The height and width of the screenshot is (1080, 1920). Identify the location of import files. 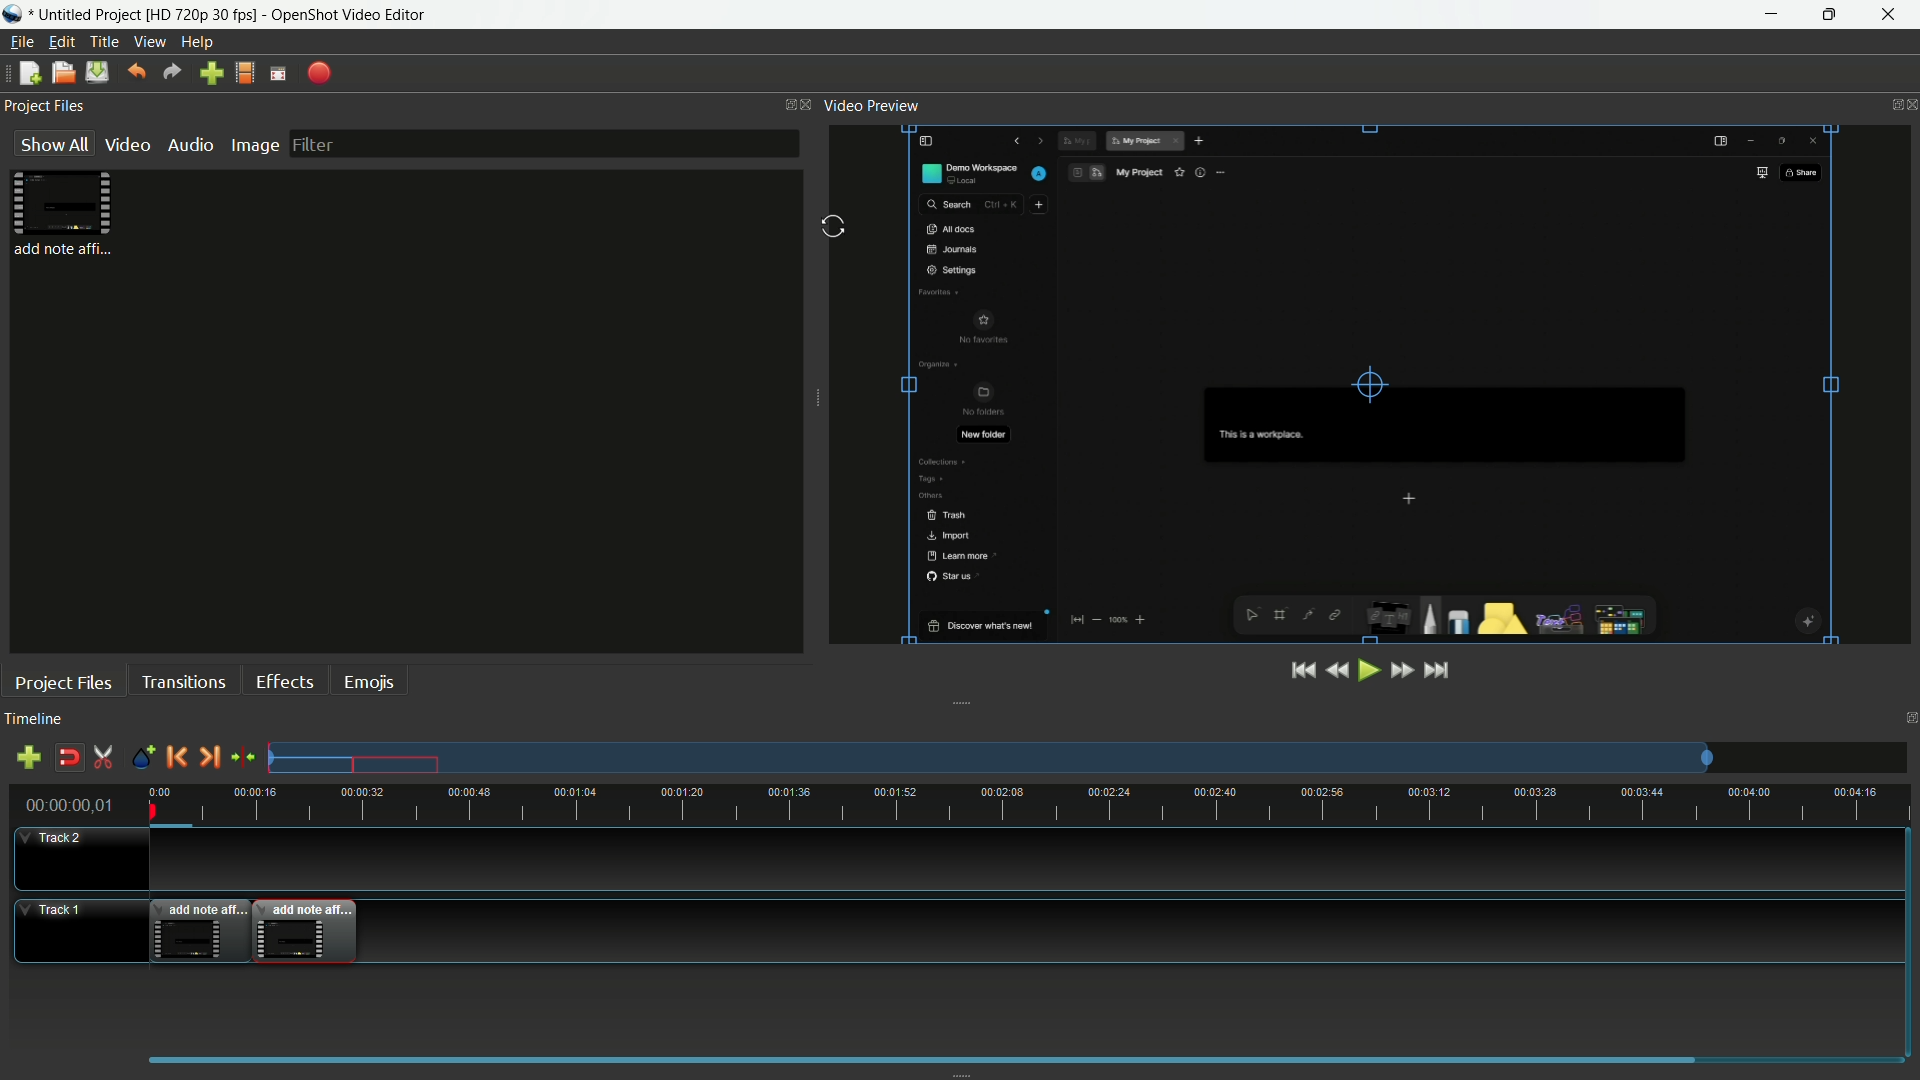
(210, 74).